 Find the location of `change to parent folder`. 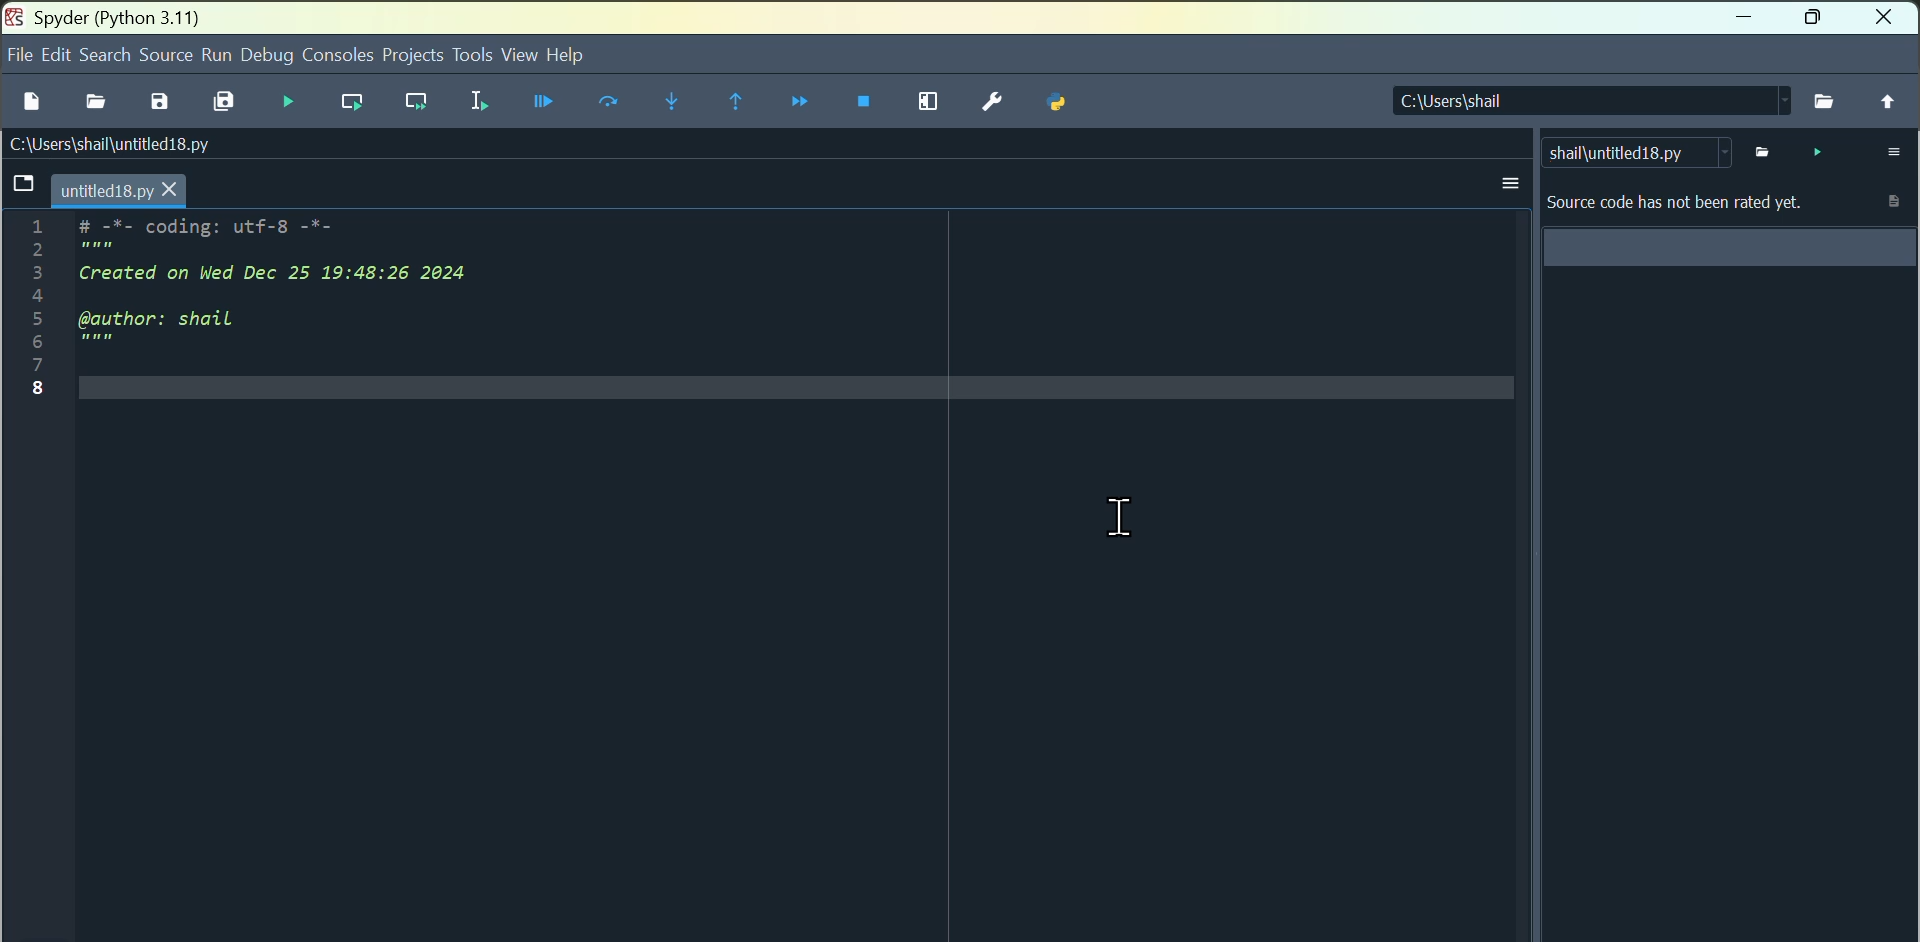

change to parent folder is located at coordinates (1884, 101).